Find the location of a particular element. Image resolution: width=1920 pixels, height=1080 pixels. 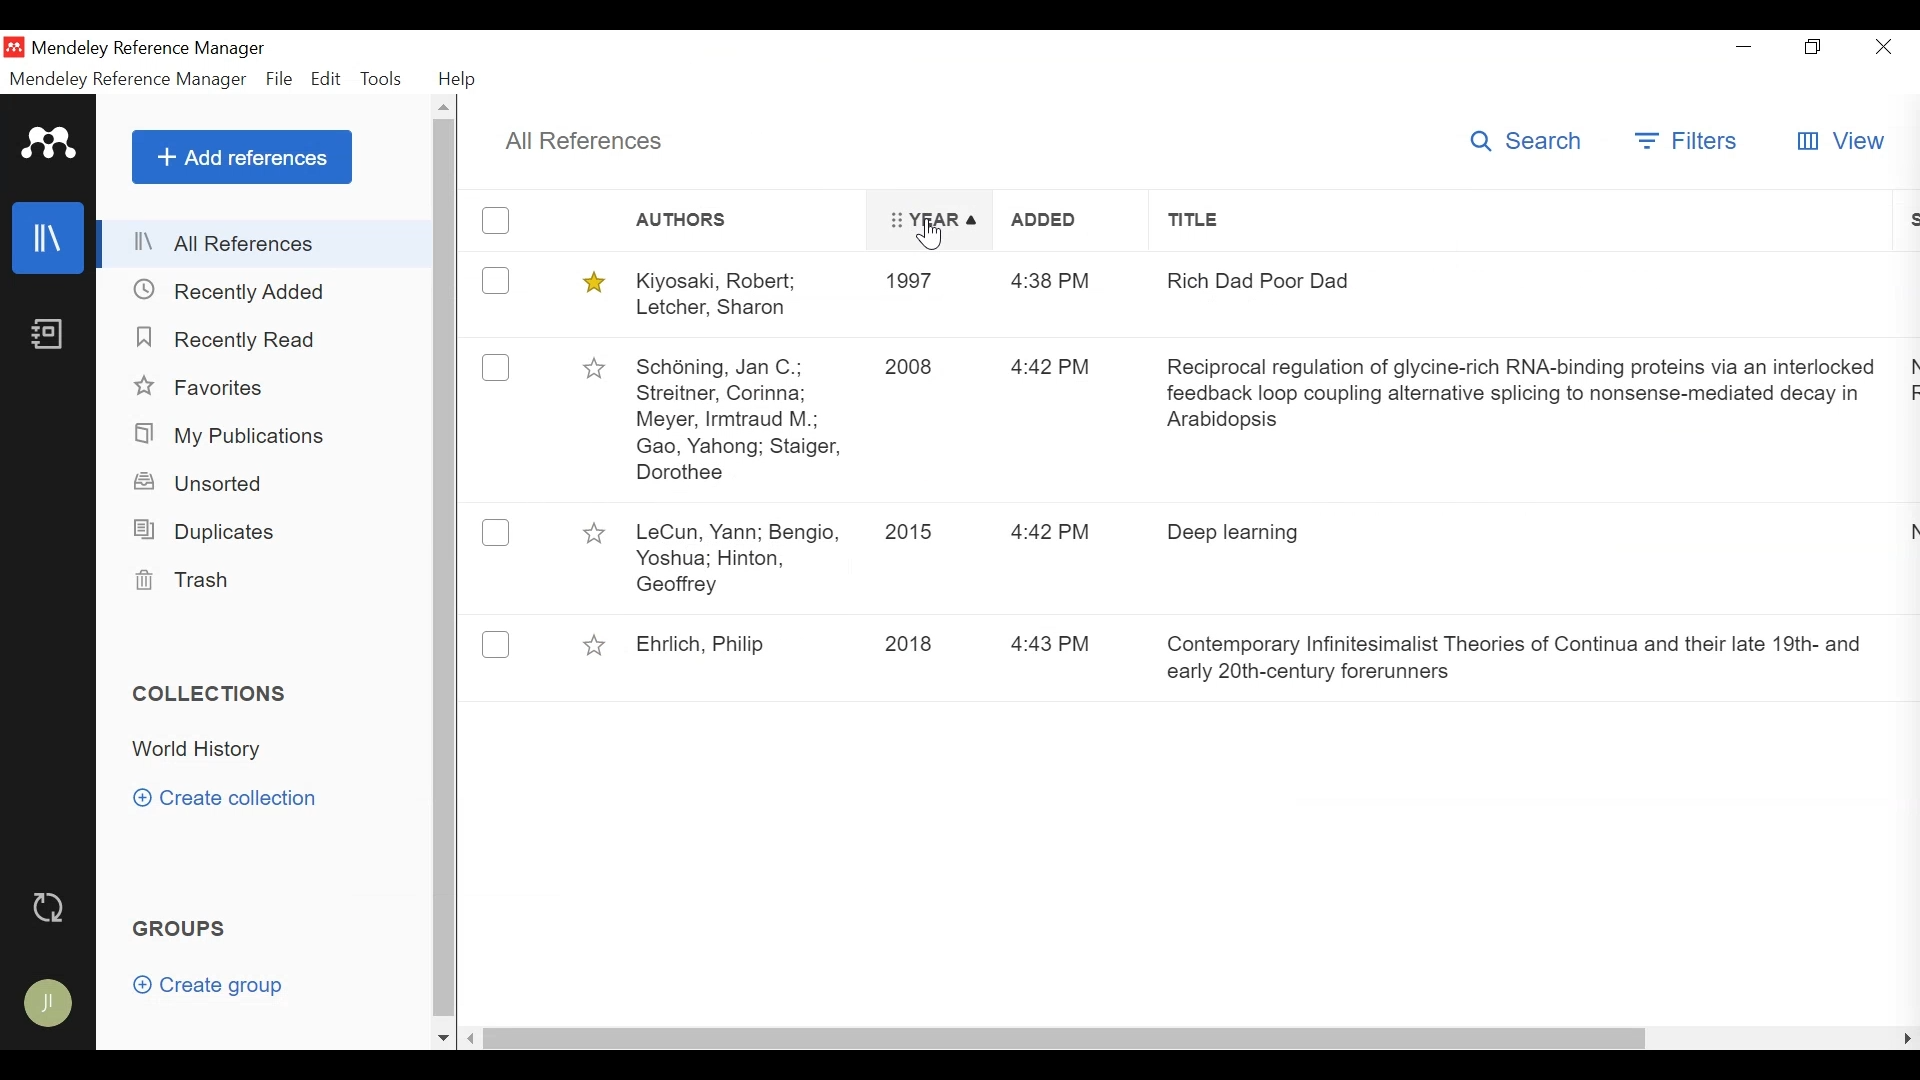

(un)Select Favorites is located at coordinates (595, 282).